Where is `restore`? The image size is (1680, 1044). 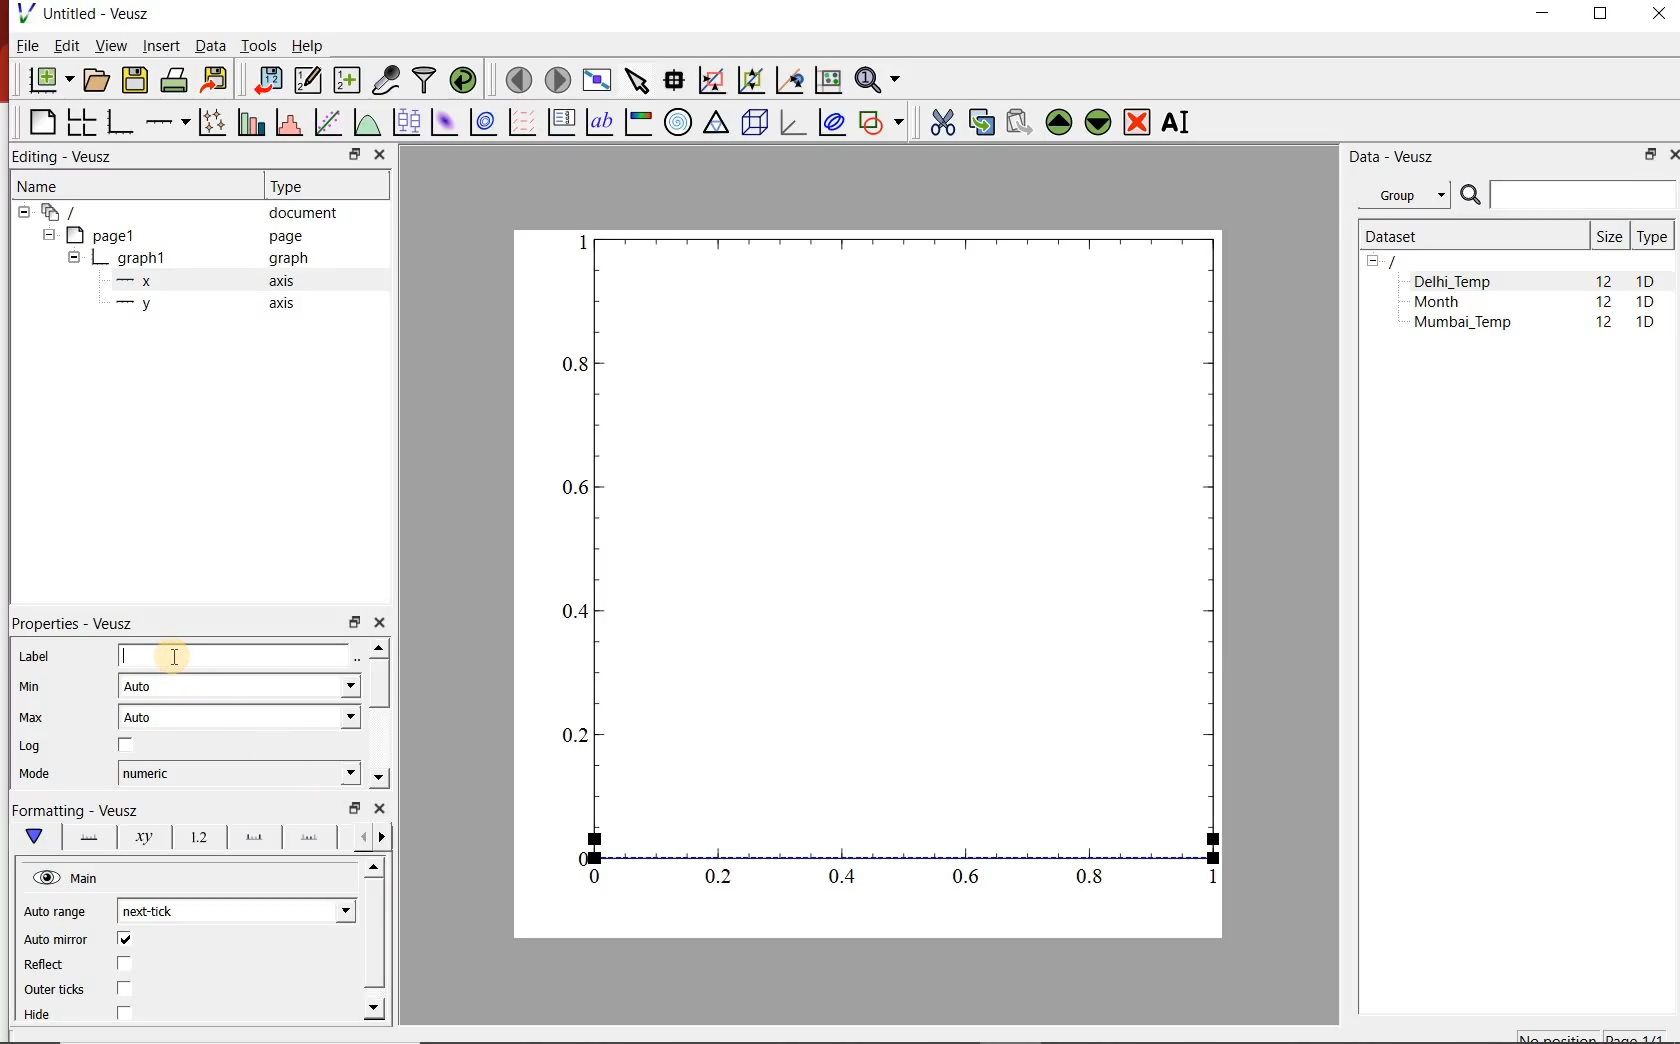 restore is located at coordinates (353, 621).